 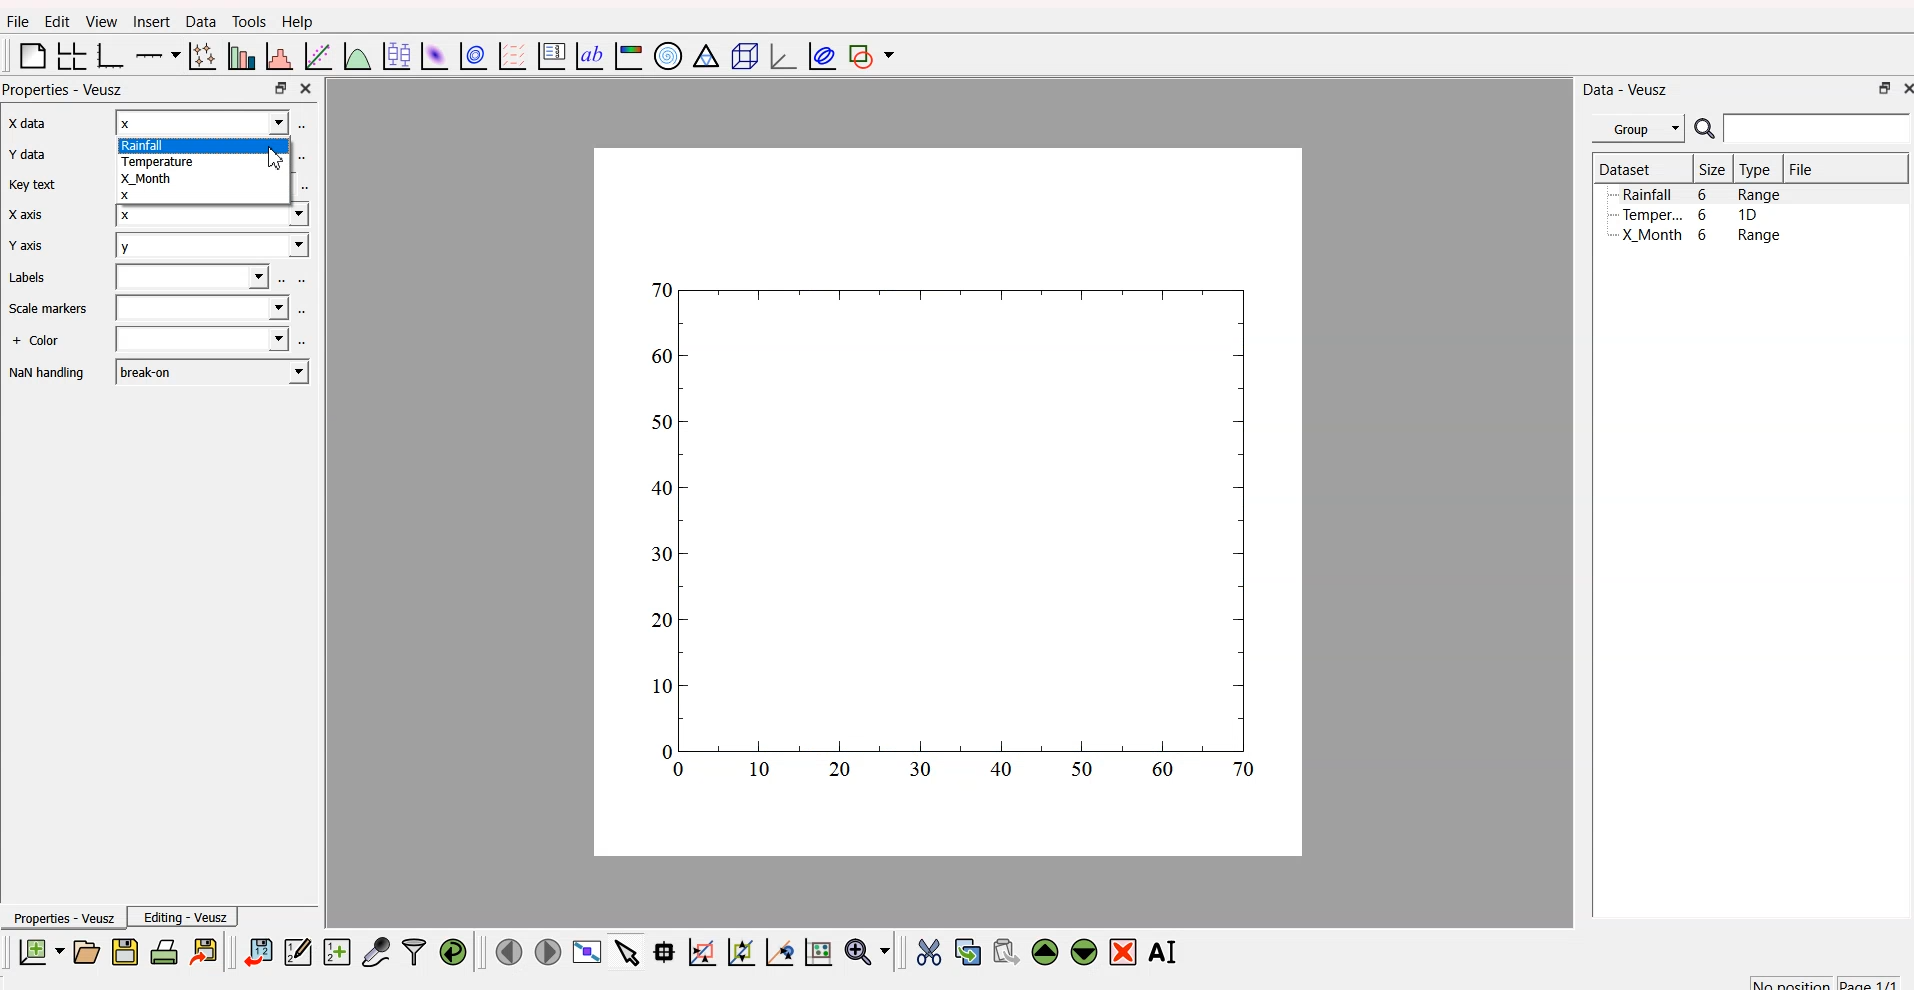 I want to click on break-on, so click(x=212, y=370).